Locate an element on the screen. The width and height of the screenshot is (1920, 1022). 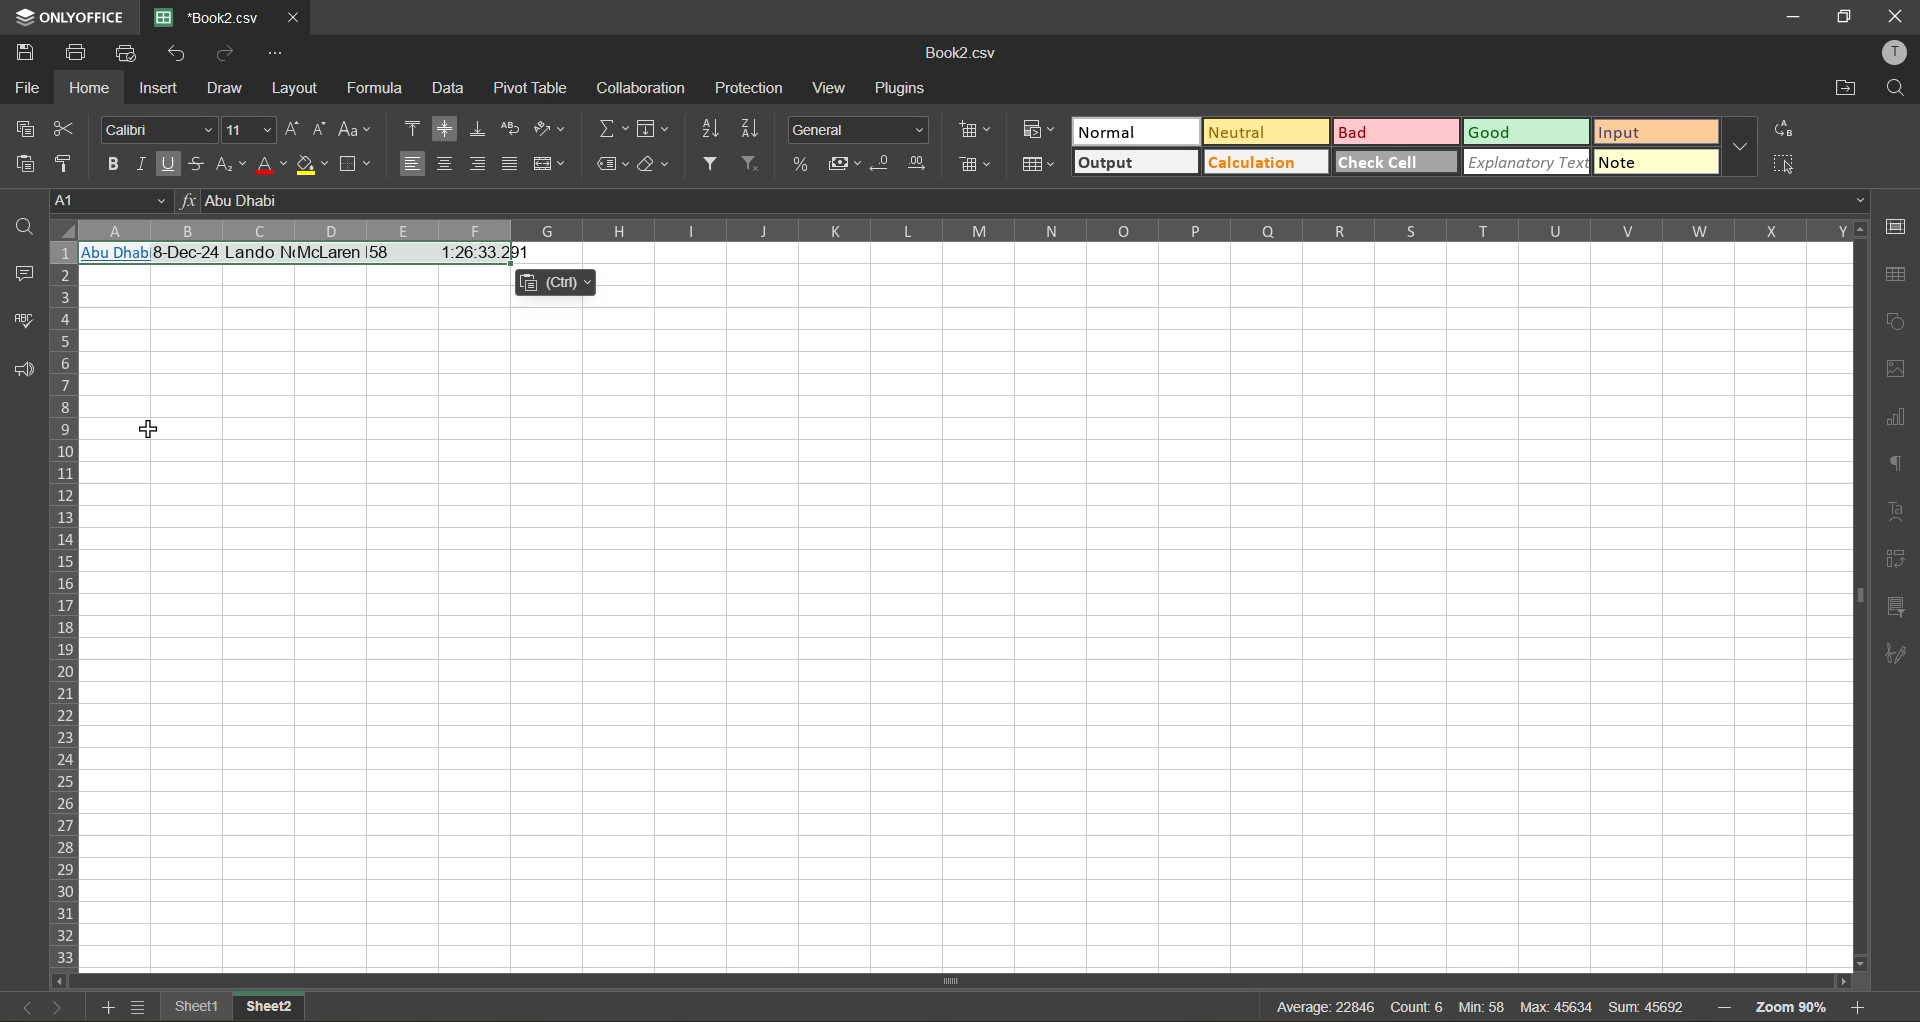
shapes is located at coordinates (1898, 323).